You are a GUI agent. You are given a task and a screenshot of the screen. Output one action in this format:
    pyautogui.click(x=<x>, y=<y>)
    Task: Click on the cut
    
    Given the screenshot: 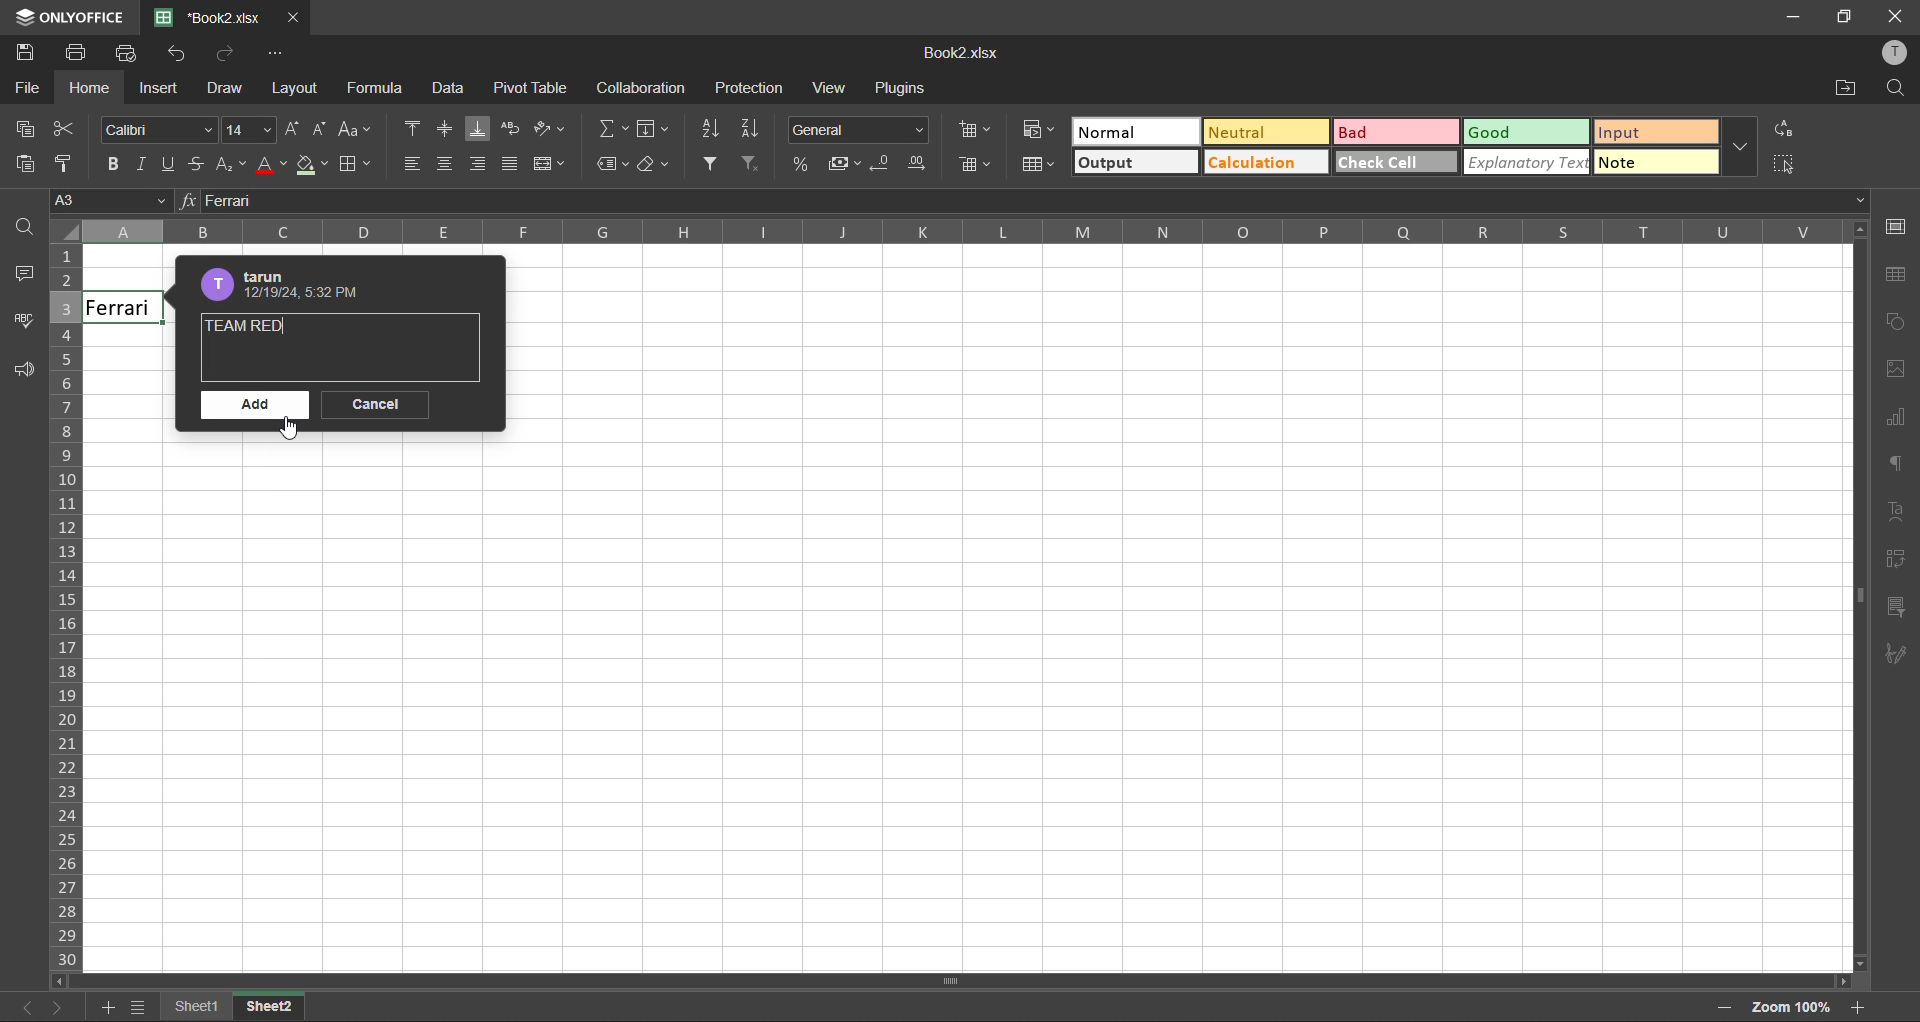 What is the action you would take?
    pyautogui.click(x=69, y=128)
    